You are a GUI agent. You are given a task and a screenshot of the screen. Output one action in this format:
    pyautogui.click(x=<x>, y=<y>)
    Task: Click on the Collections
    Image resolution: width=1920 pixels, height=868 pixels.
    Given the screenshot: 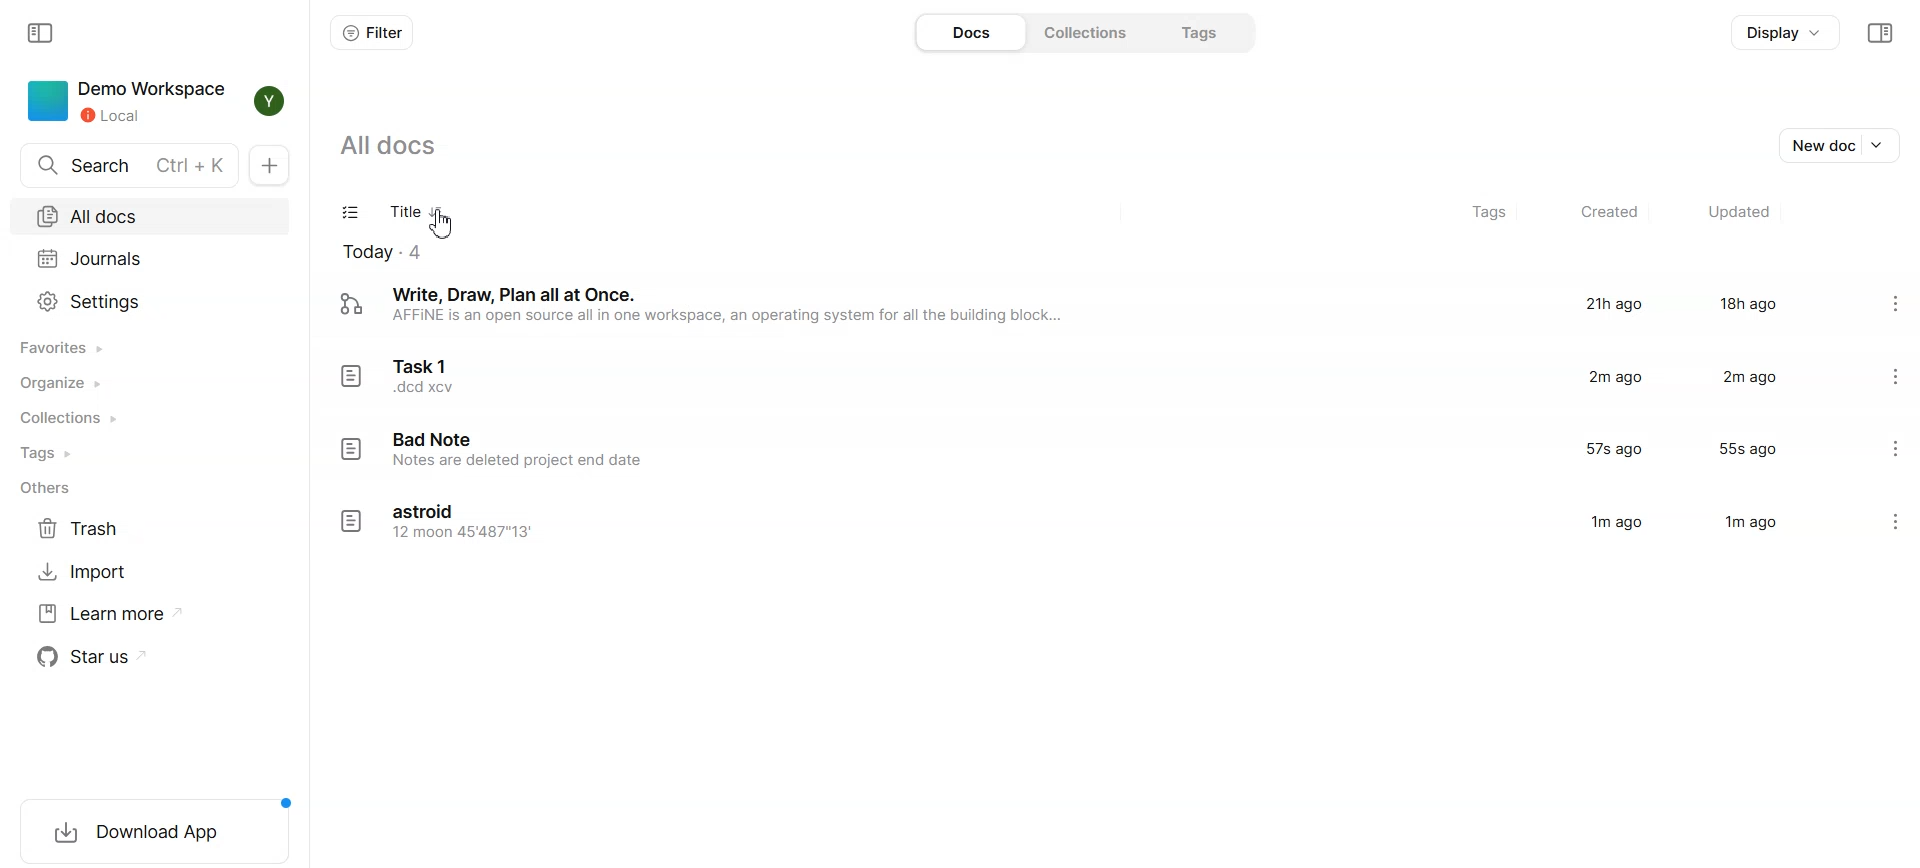 What is the action you would take?
    pyautogui.click(x=85, y=418)
    